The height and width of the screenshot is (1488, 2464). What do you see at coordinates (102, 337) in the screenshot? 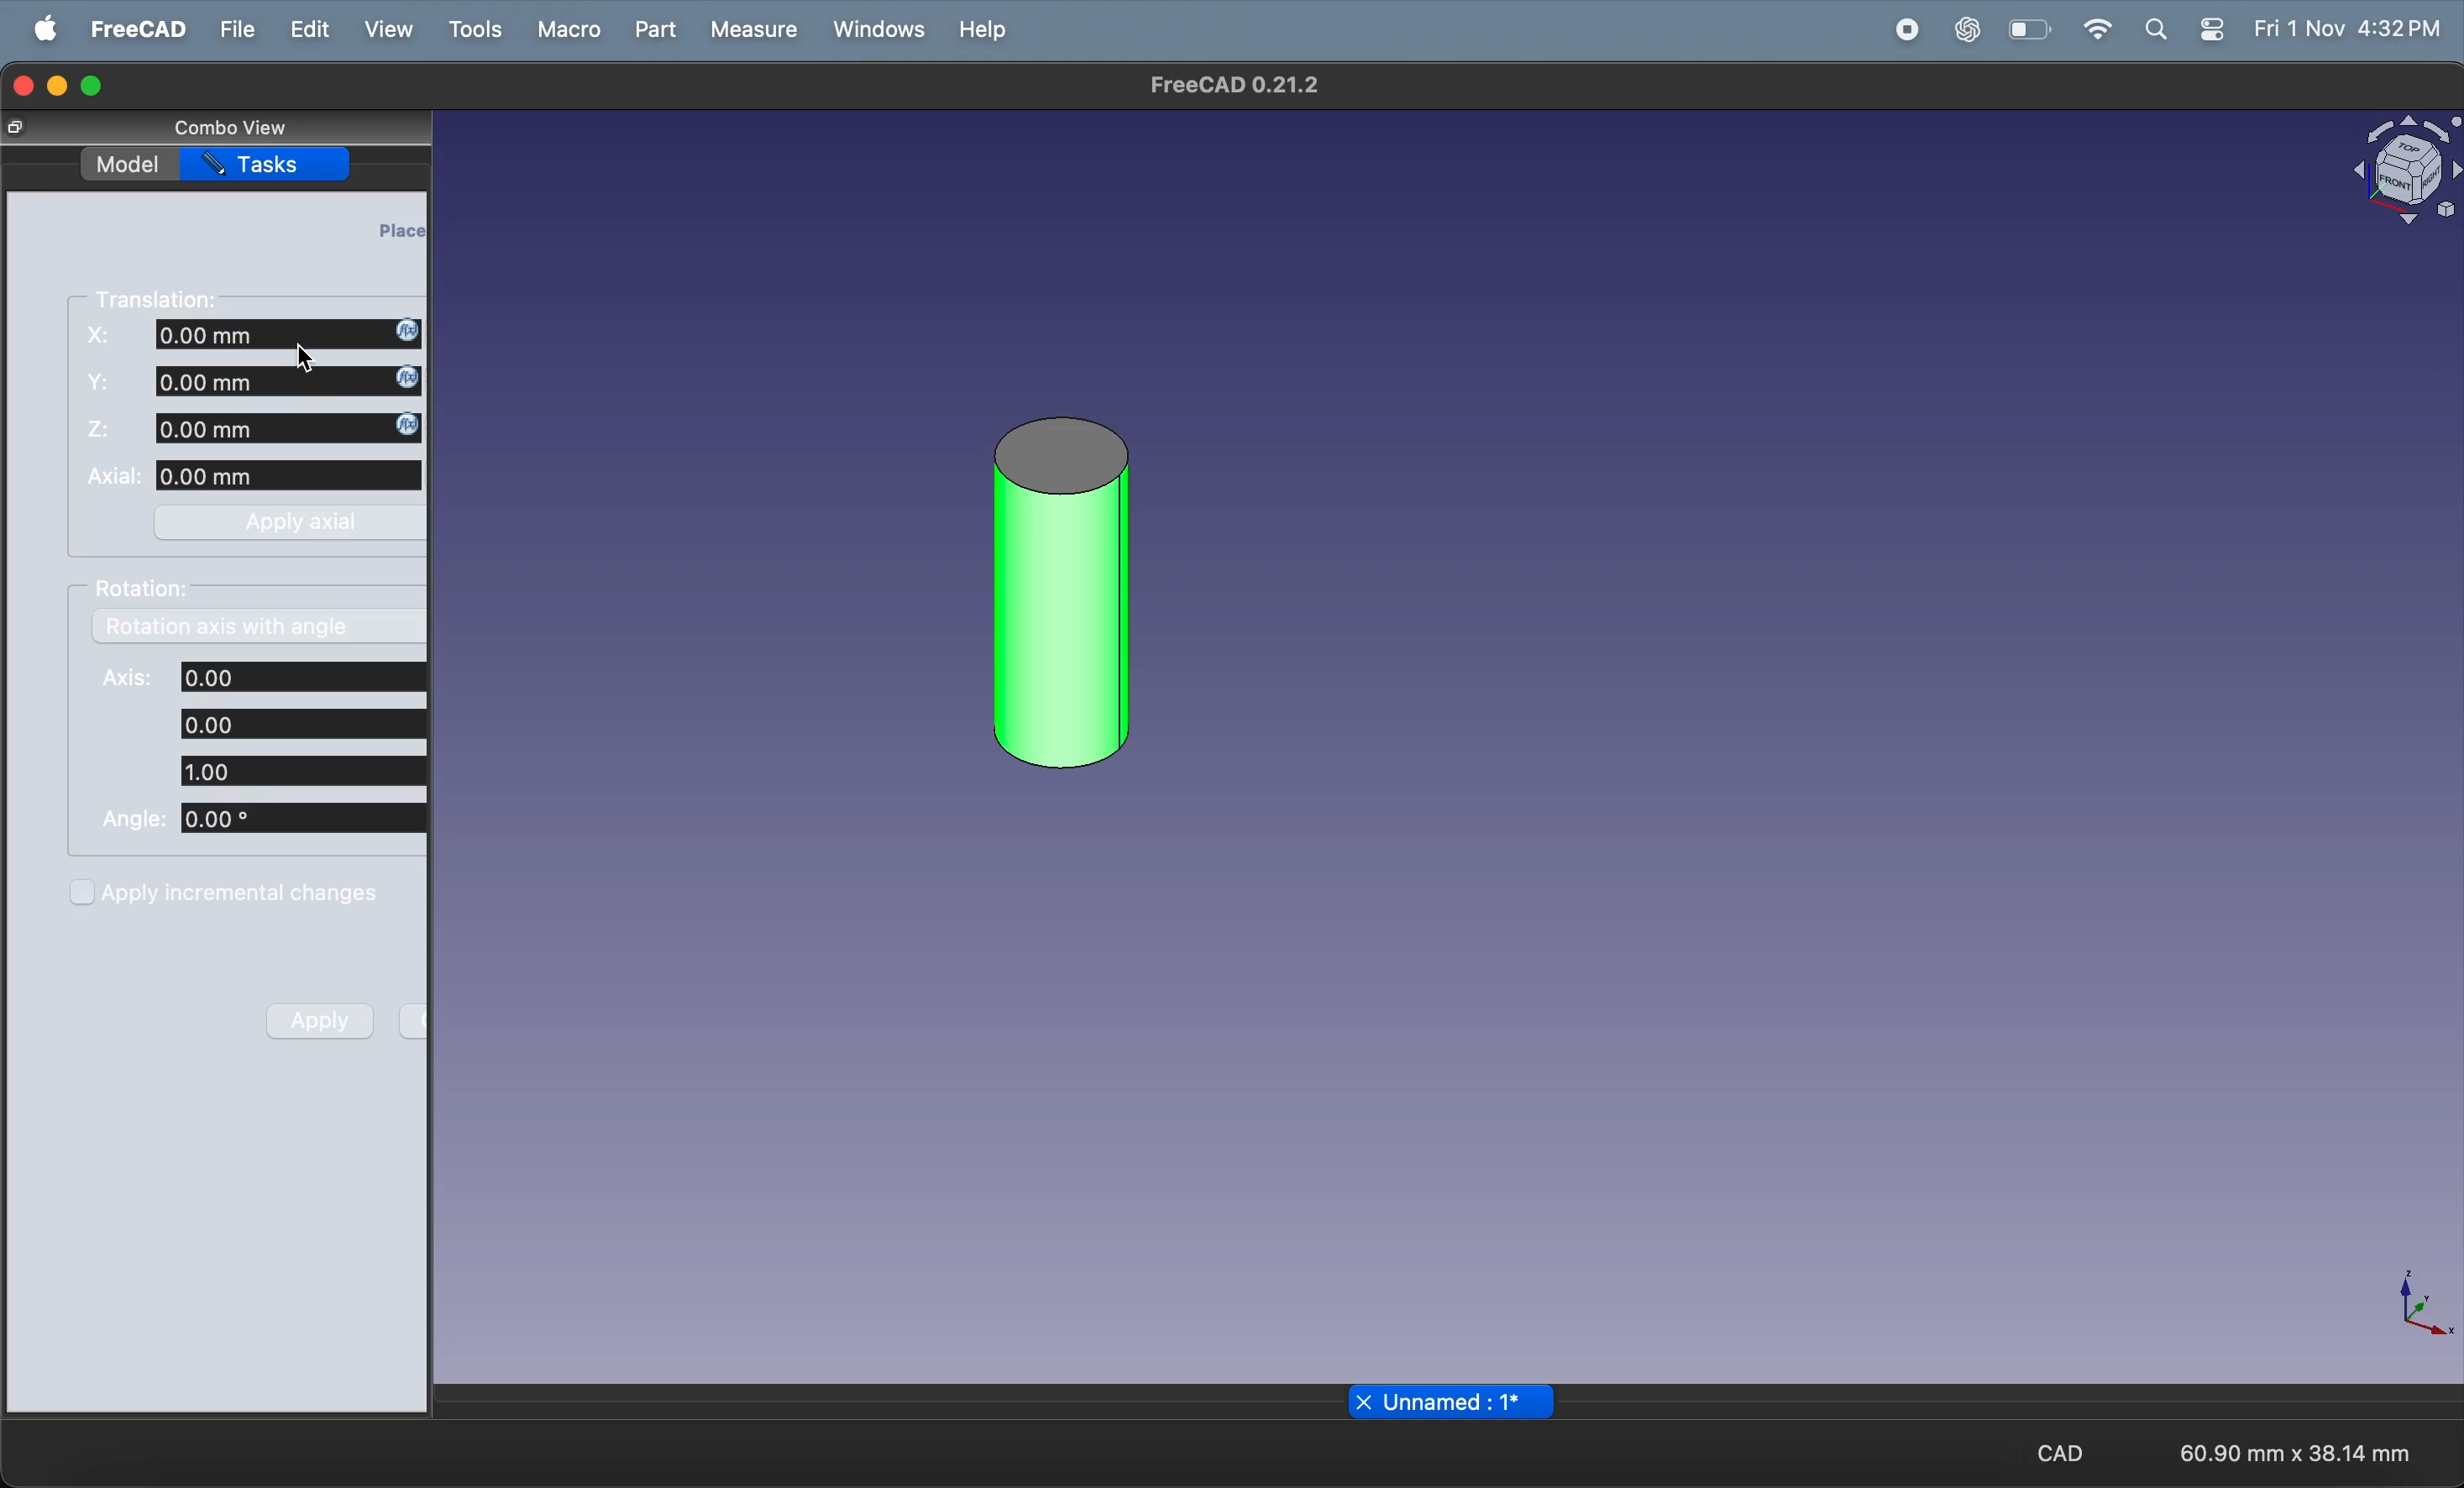
I see `X:` at bounding box center [102, 337].